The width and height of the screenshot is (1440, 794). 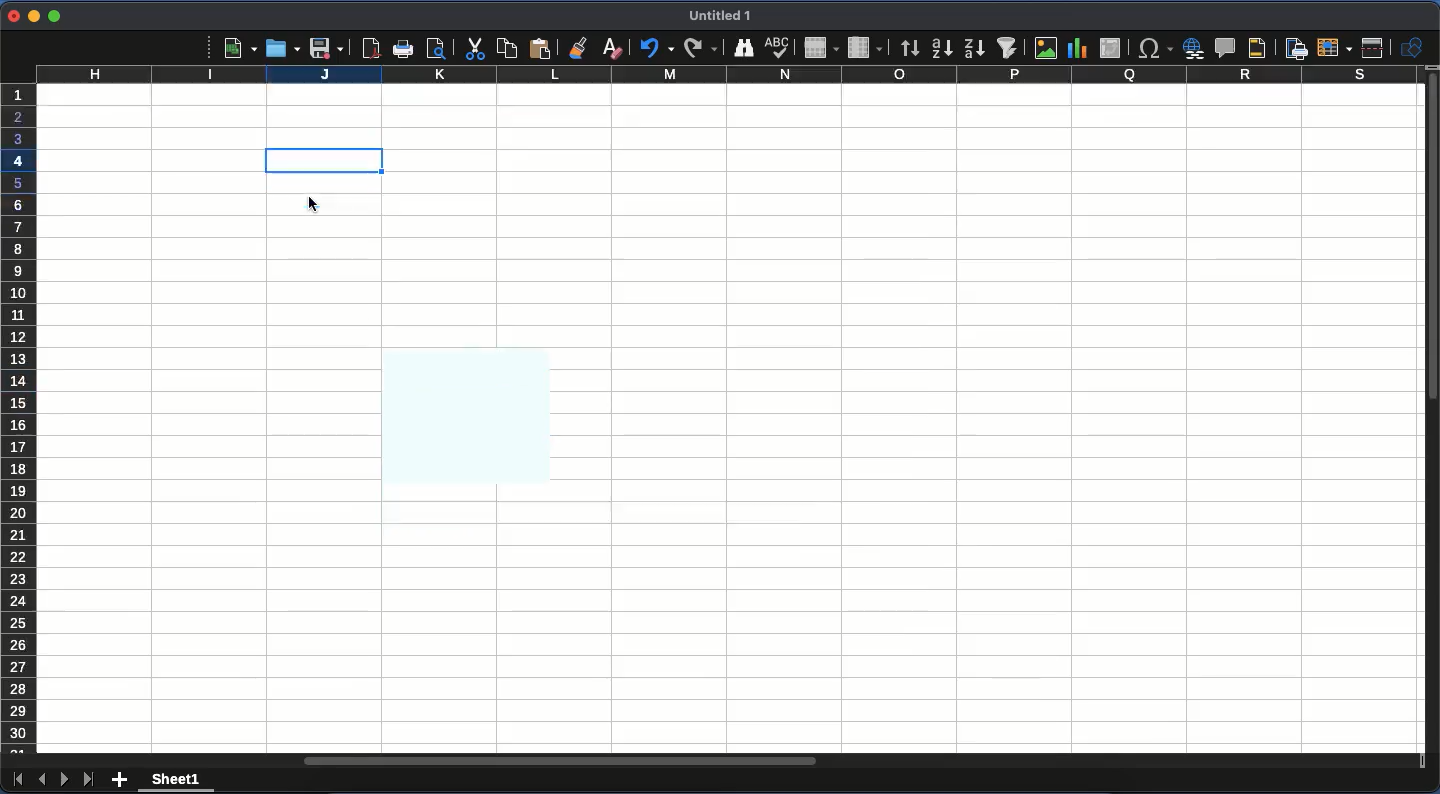 I want to click on minimize, so click(x=33, y=16).